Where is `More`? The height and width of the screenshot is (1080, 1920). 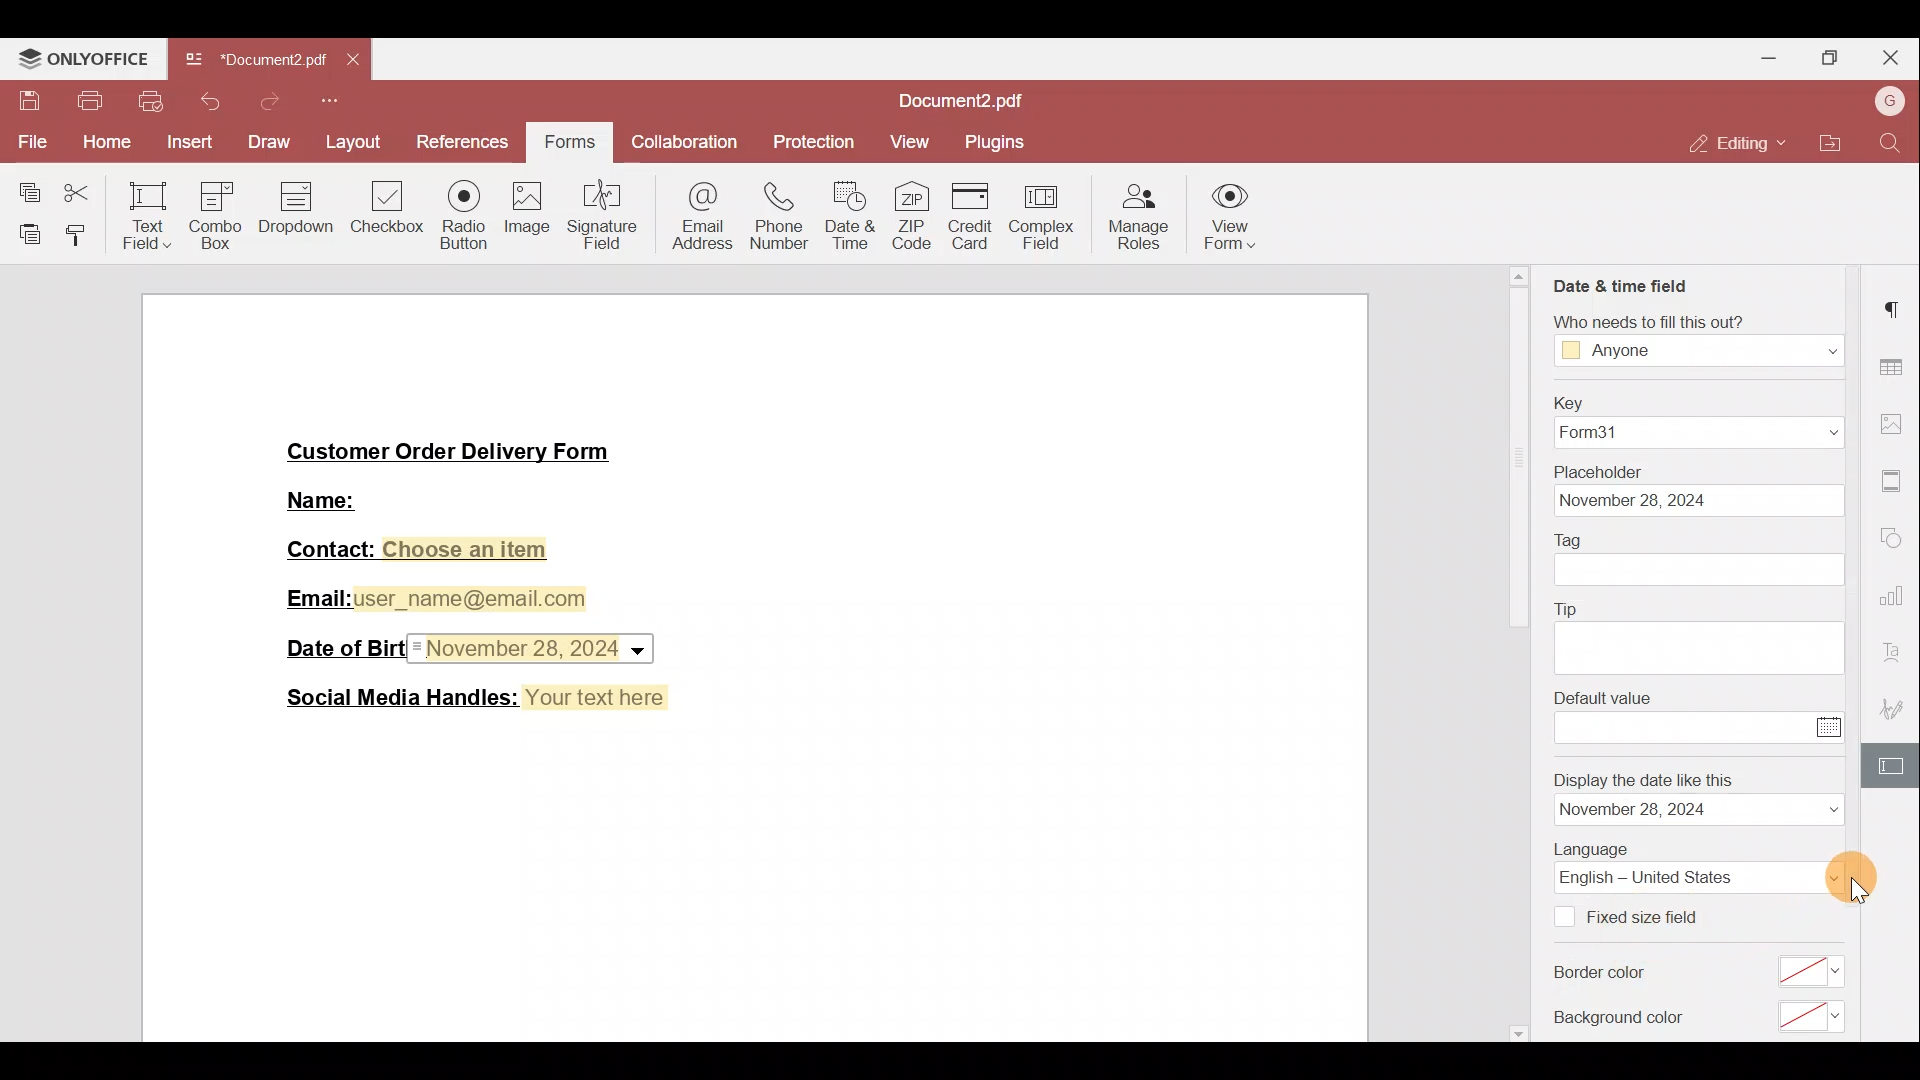 More is located at coordinates (333, 103).